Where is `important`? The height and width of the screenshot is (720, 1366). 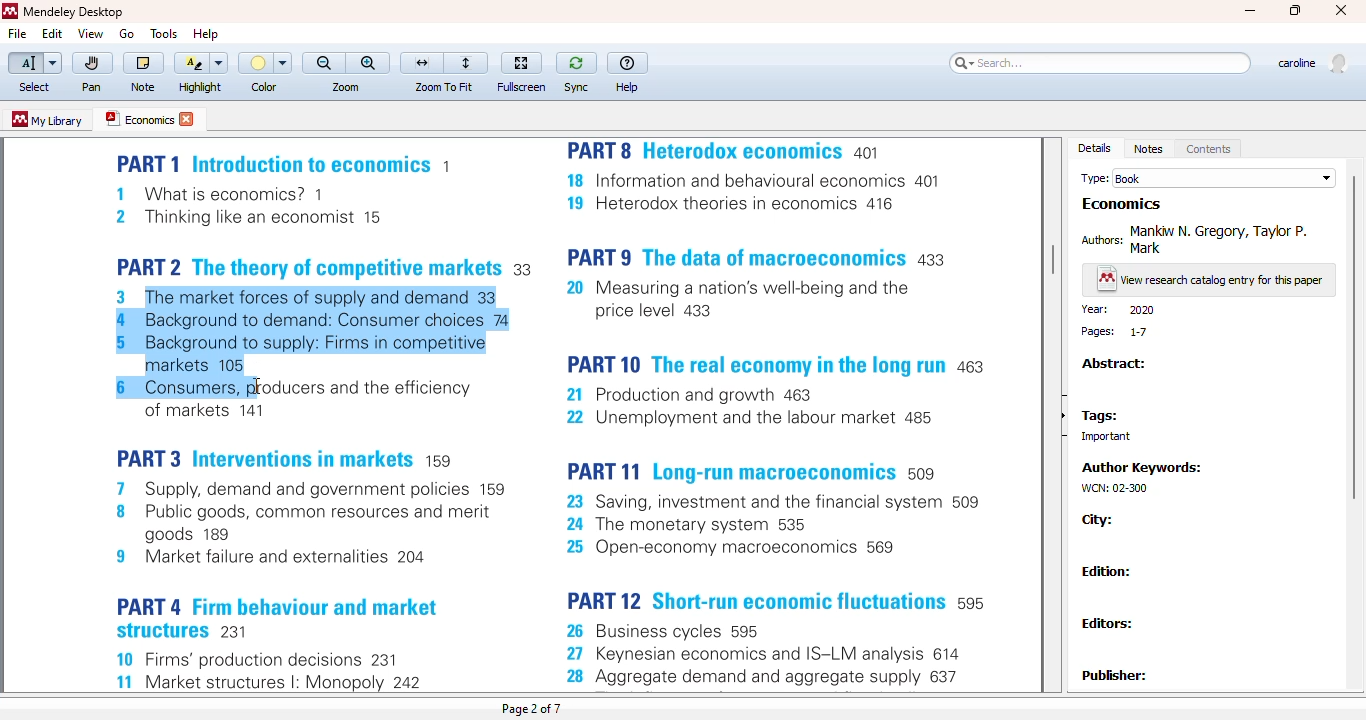 important is located at coordinates (1099, 437).